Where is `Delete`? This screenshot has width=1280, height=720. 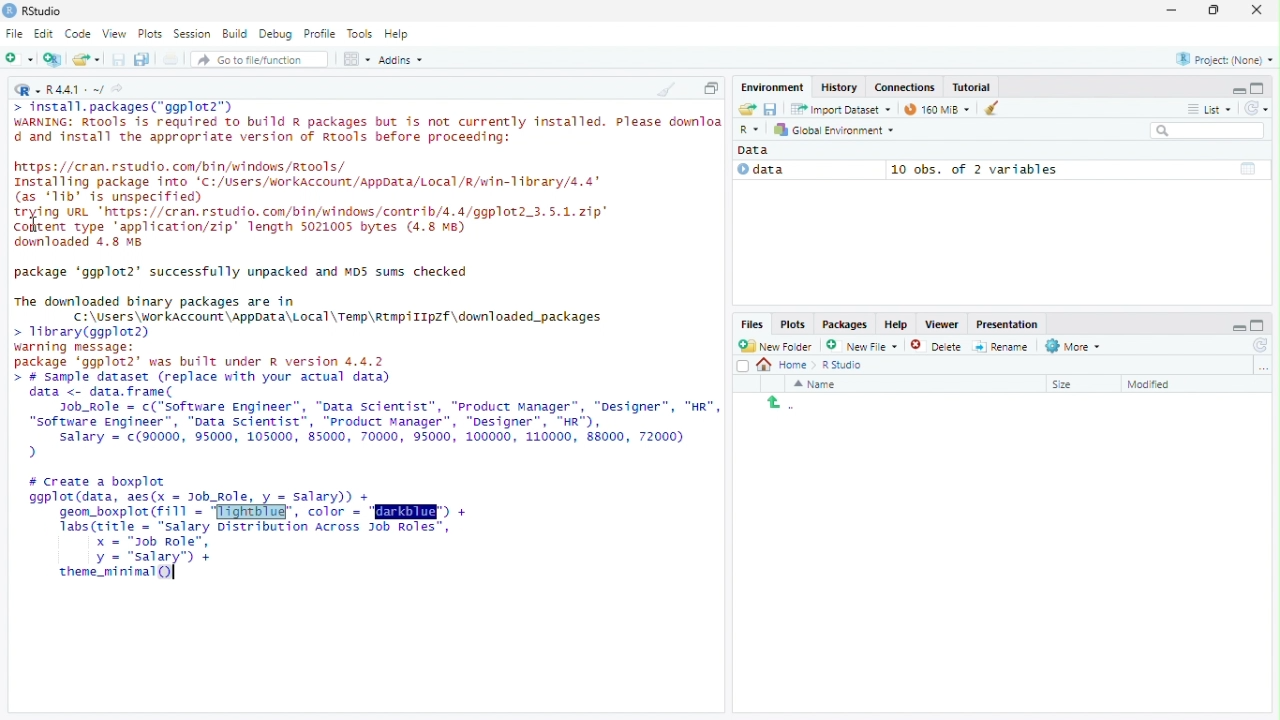 Delete is located at coordinates (937, 345).